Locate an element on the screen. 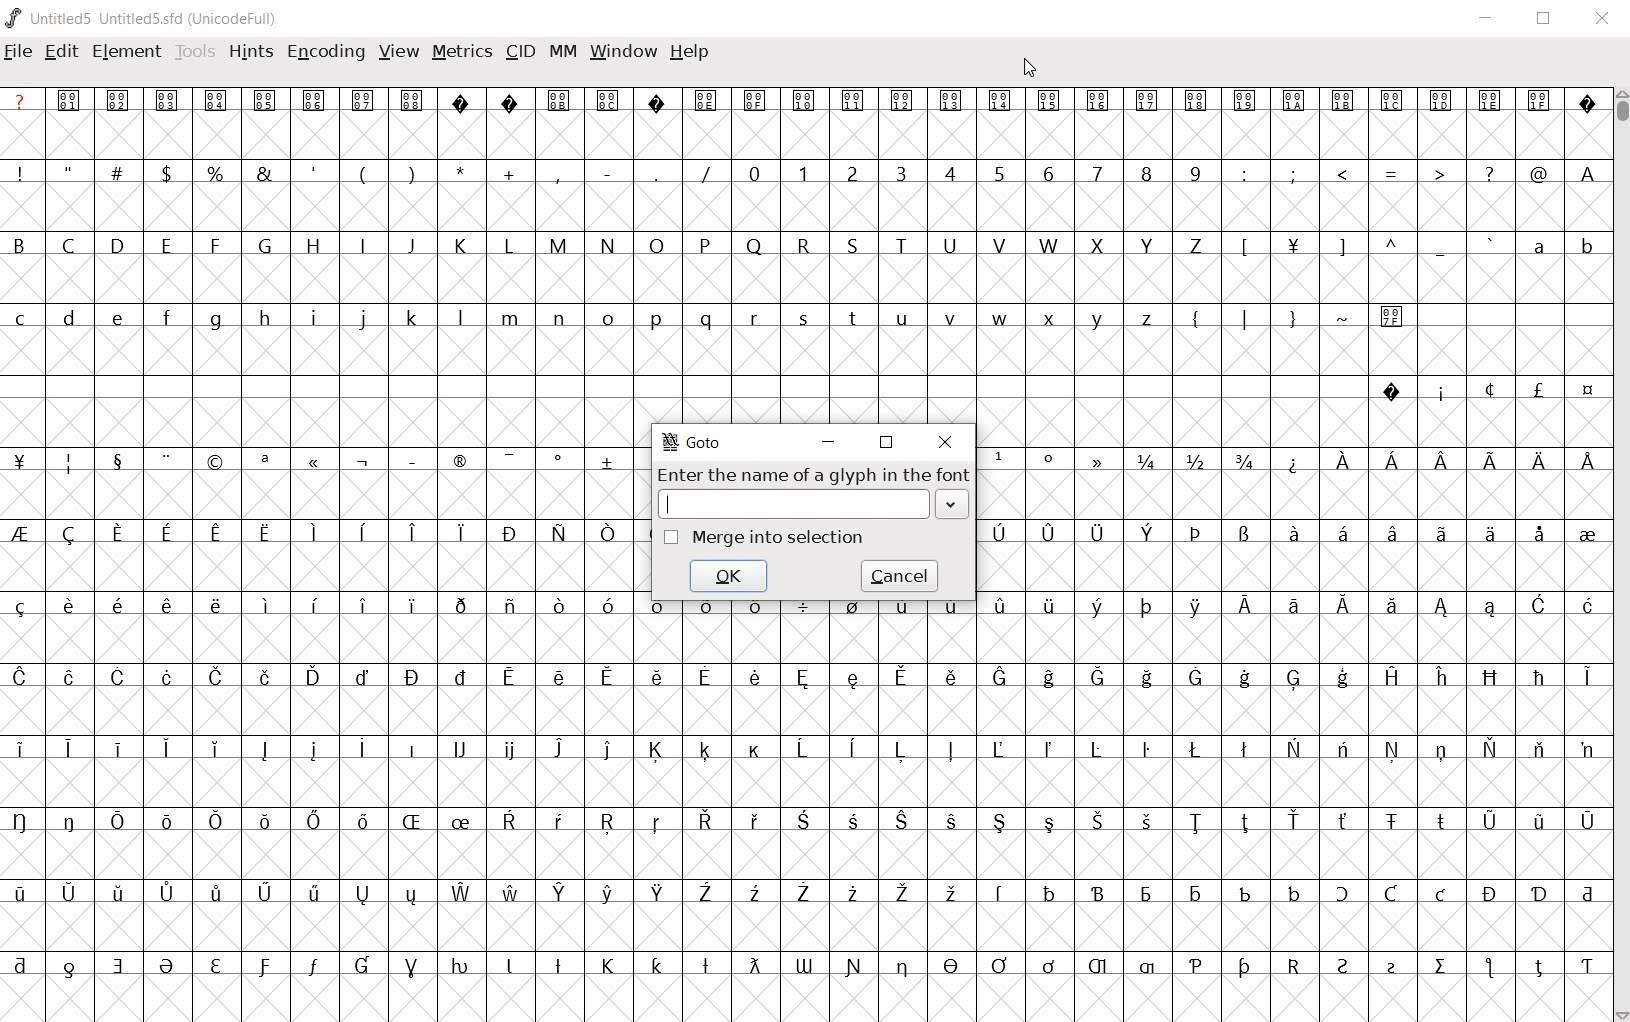  Symbol is located at coordinates (264, 967).